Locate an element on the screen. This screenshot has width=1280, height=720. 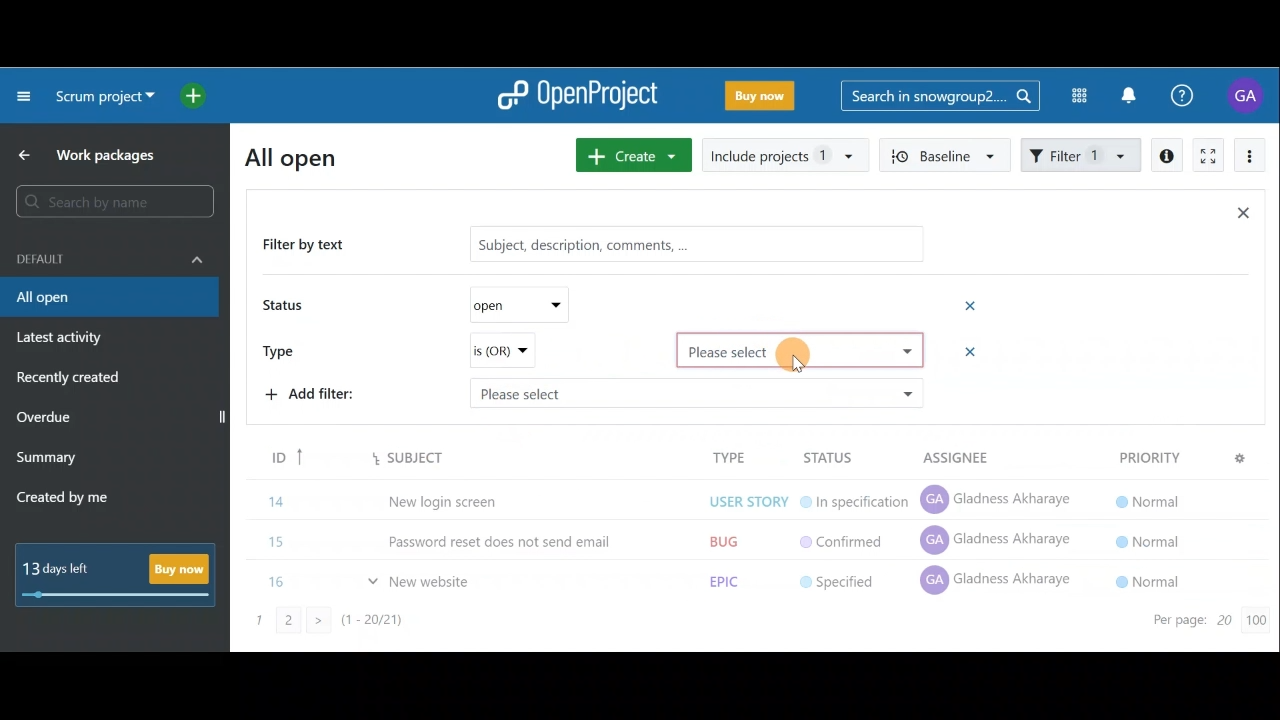
Remove is located at coordinates (972, 305).